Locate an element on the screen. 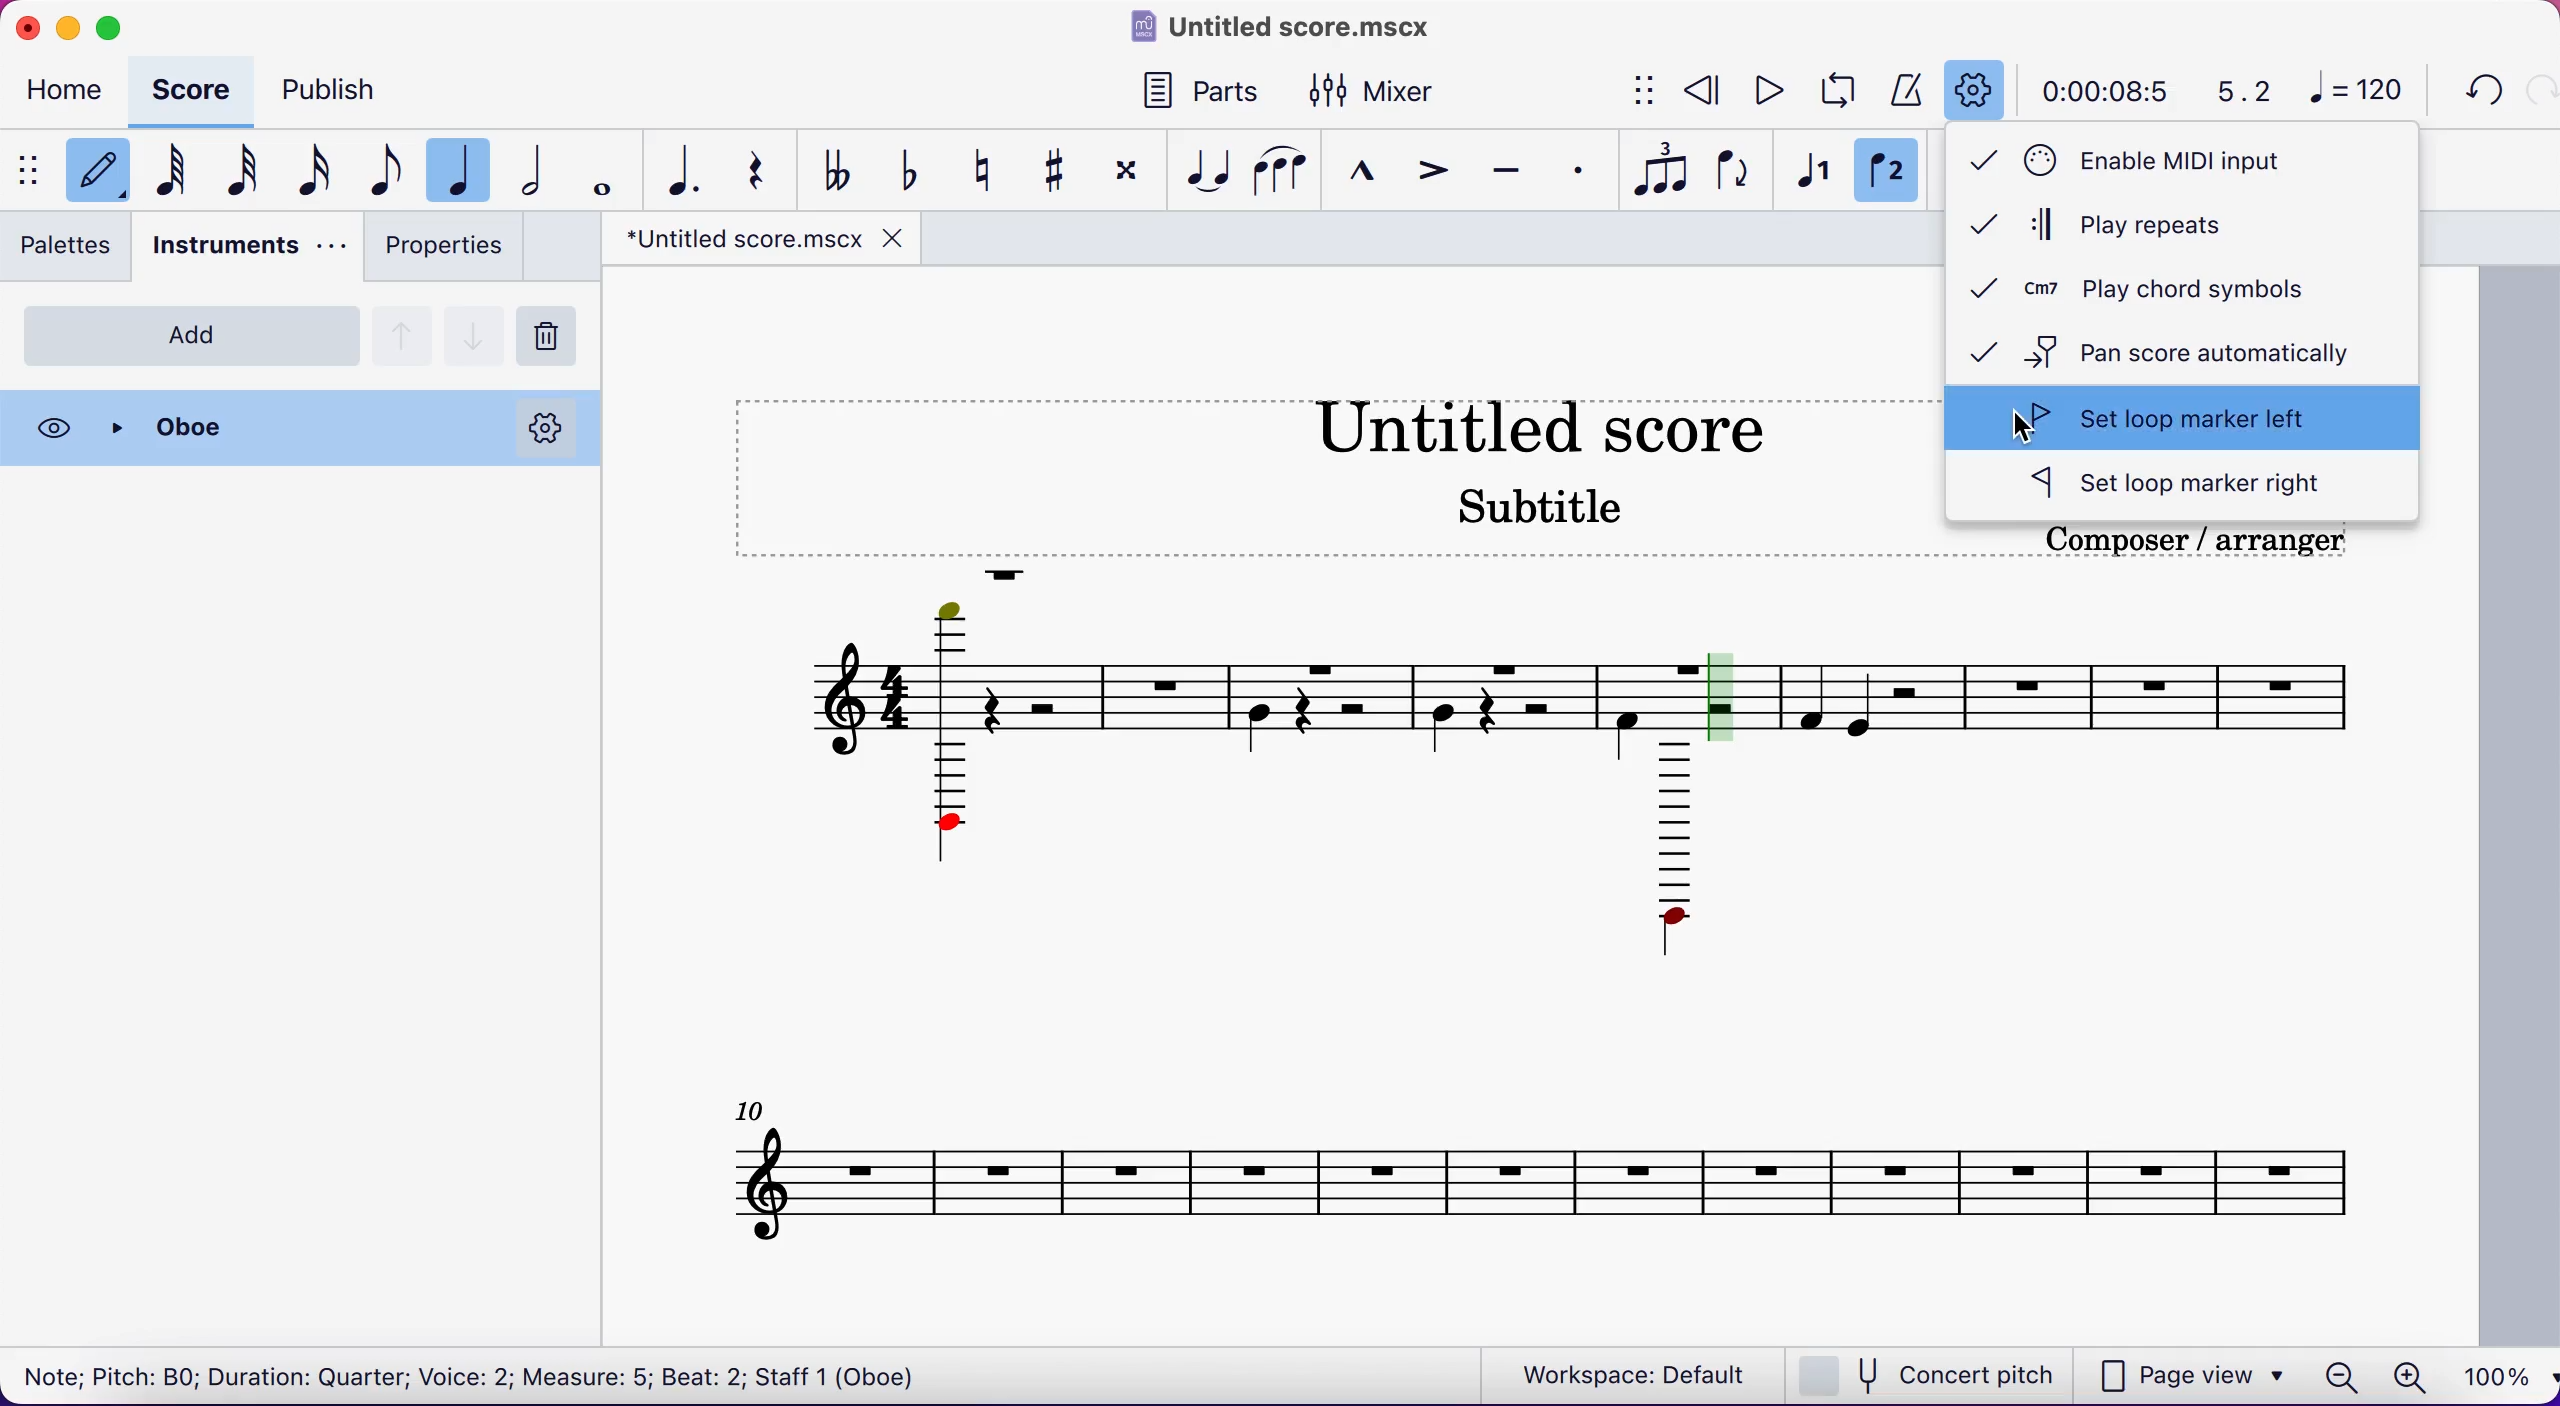  tenuto is located at coordinates (1514, 175).